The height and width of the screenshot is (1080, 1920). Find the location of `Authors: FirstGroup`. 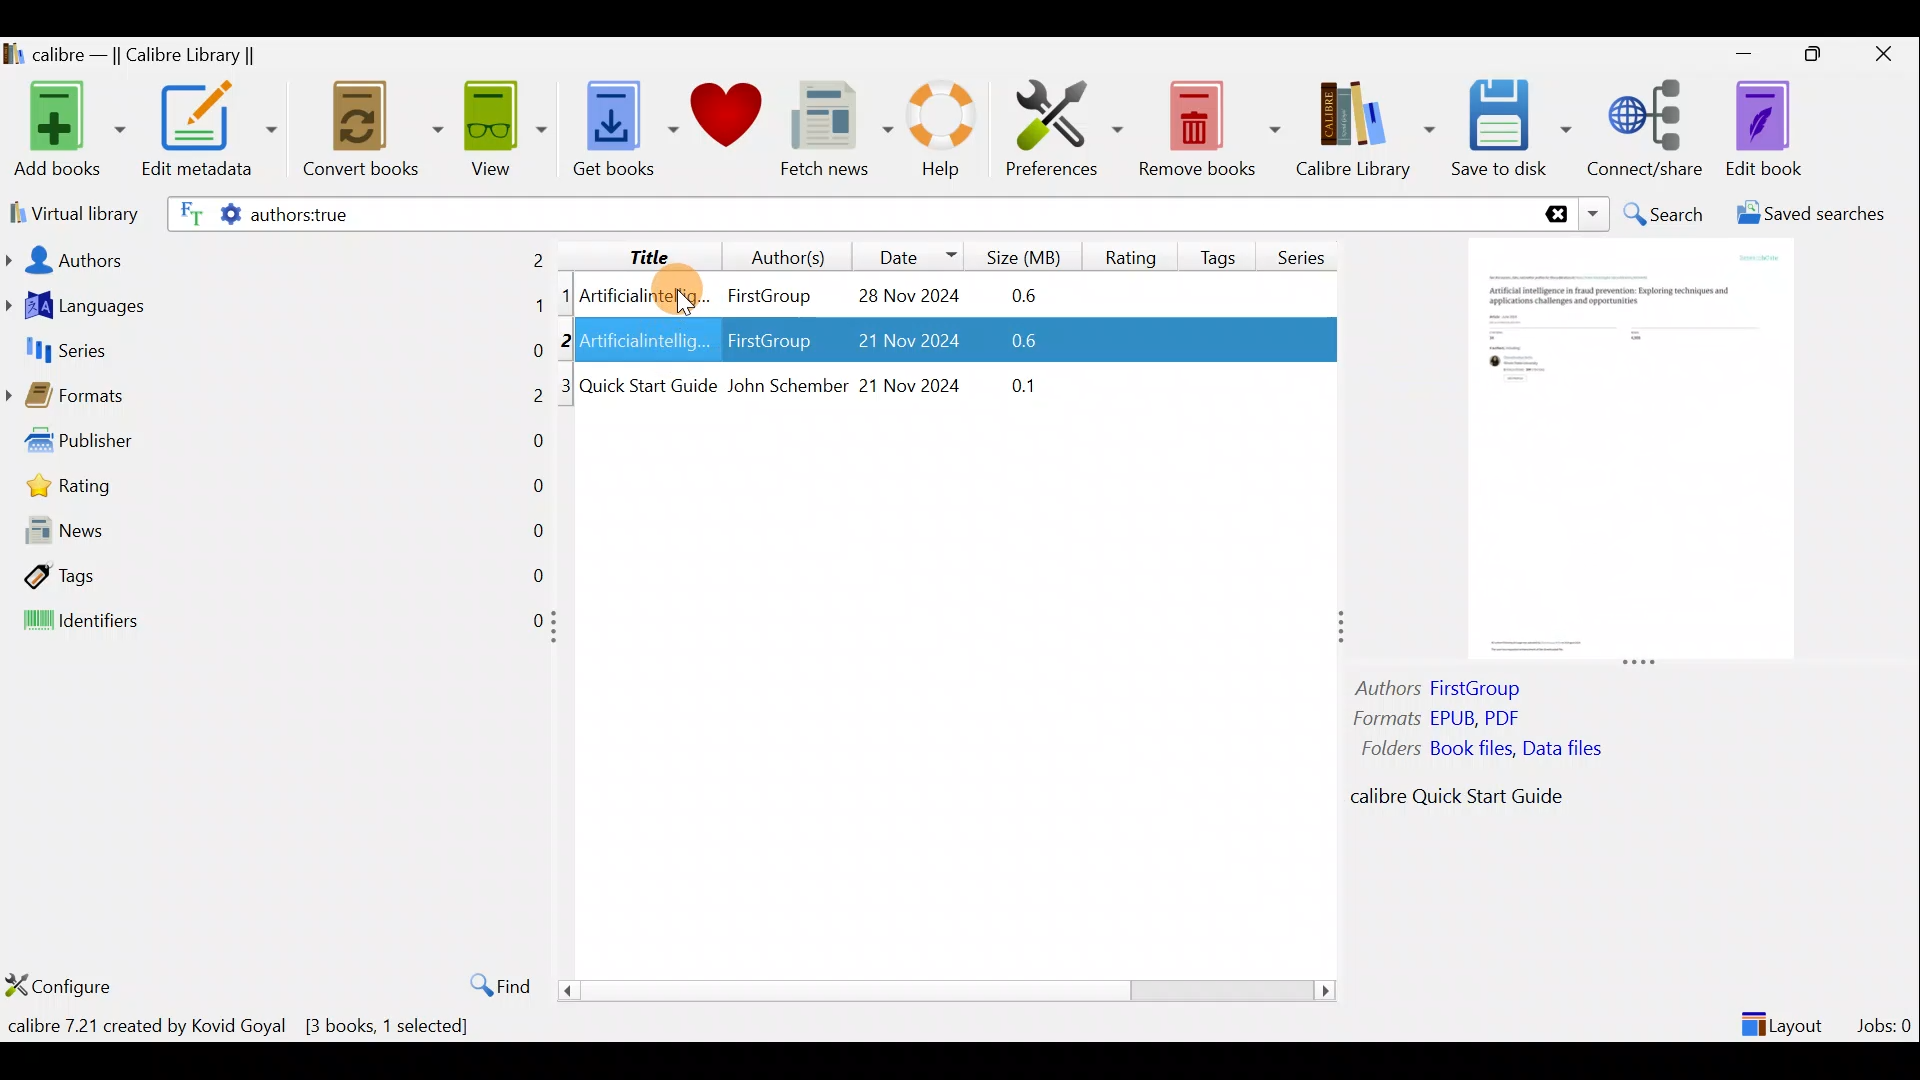

Authors: FirstGroup is located at coordinates (1444, 691).